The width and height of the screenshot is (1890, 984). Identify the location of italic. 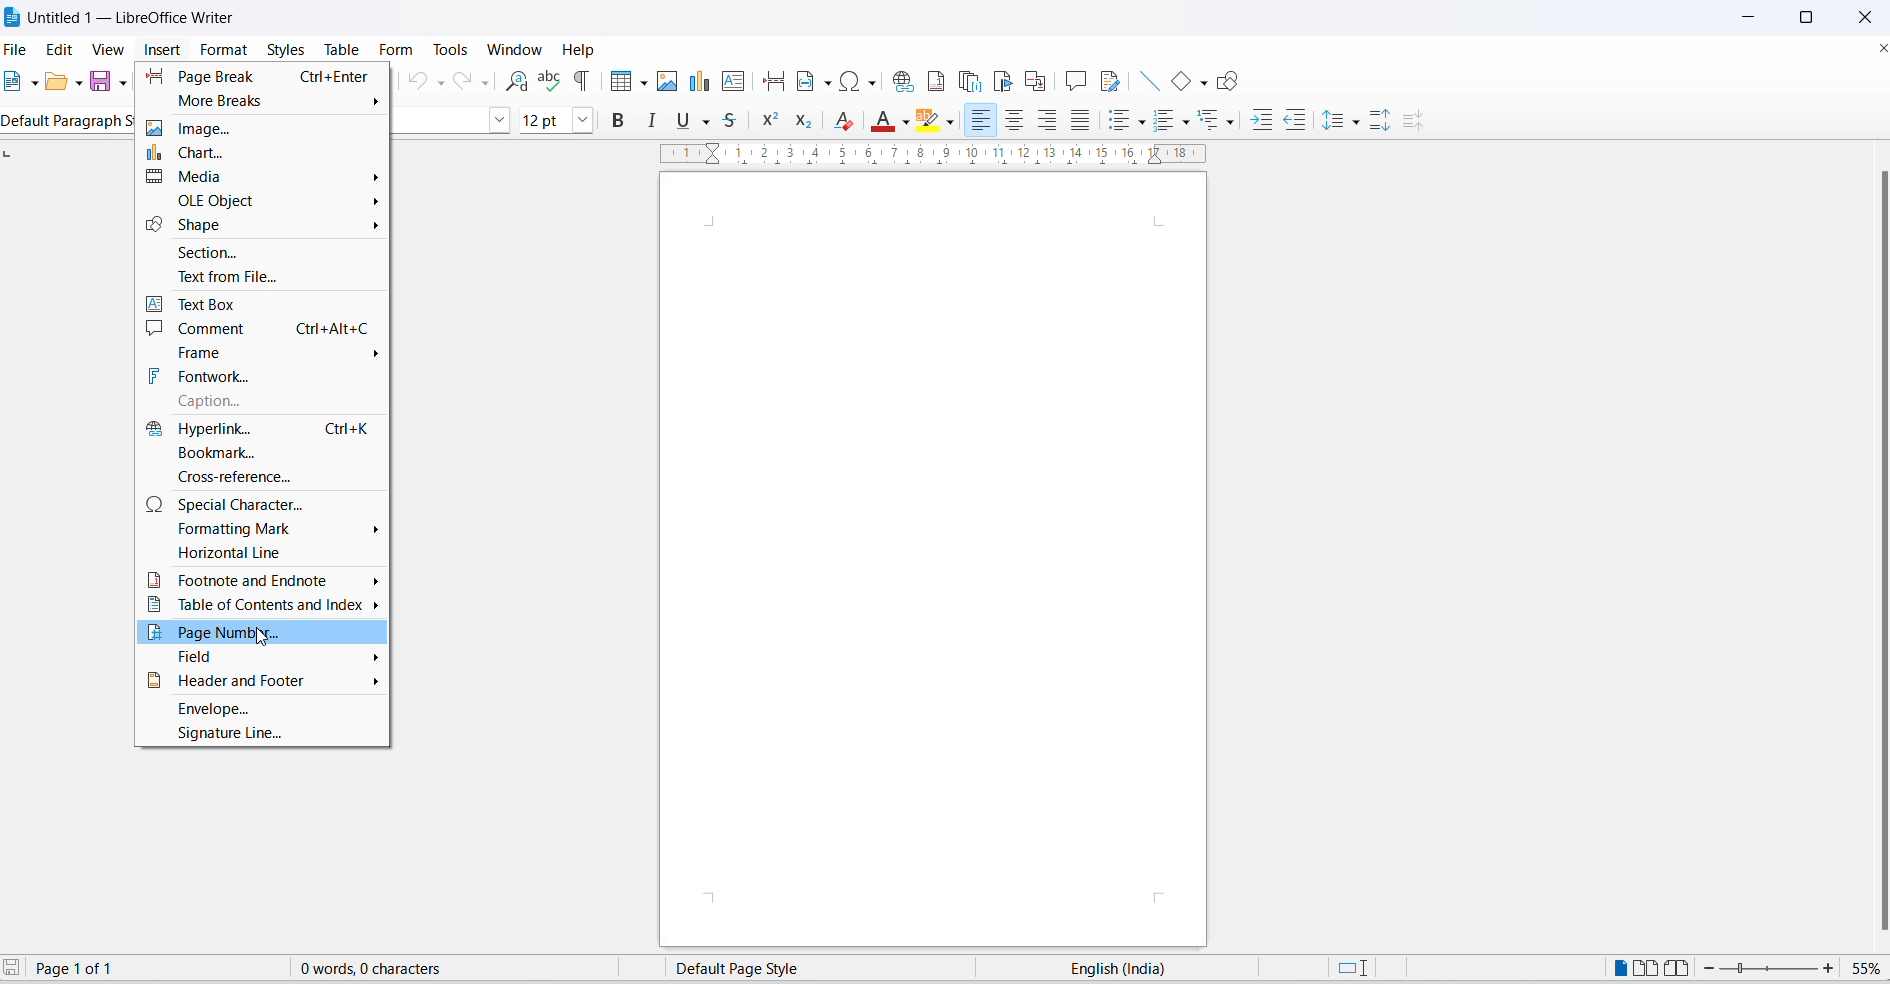
(652, 119).